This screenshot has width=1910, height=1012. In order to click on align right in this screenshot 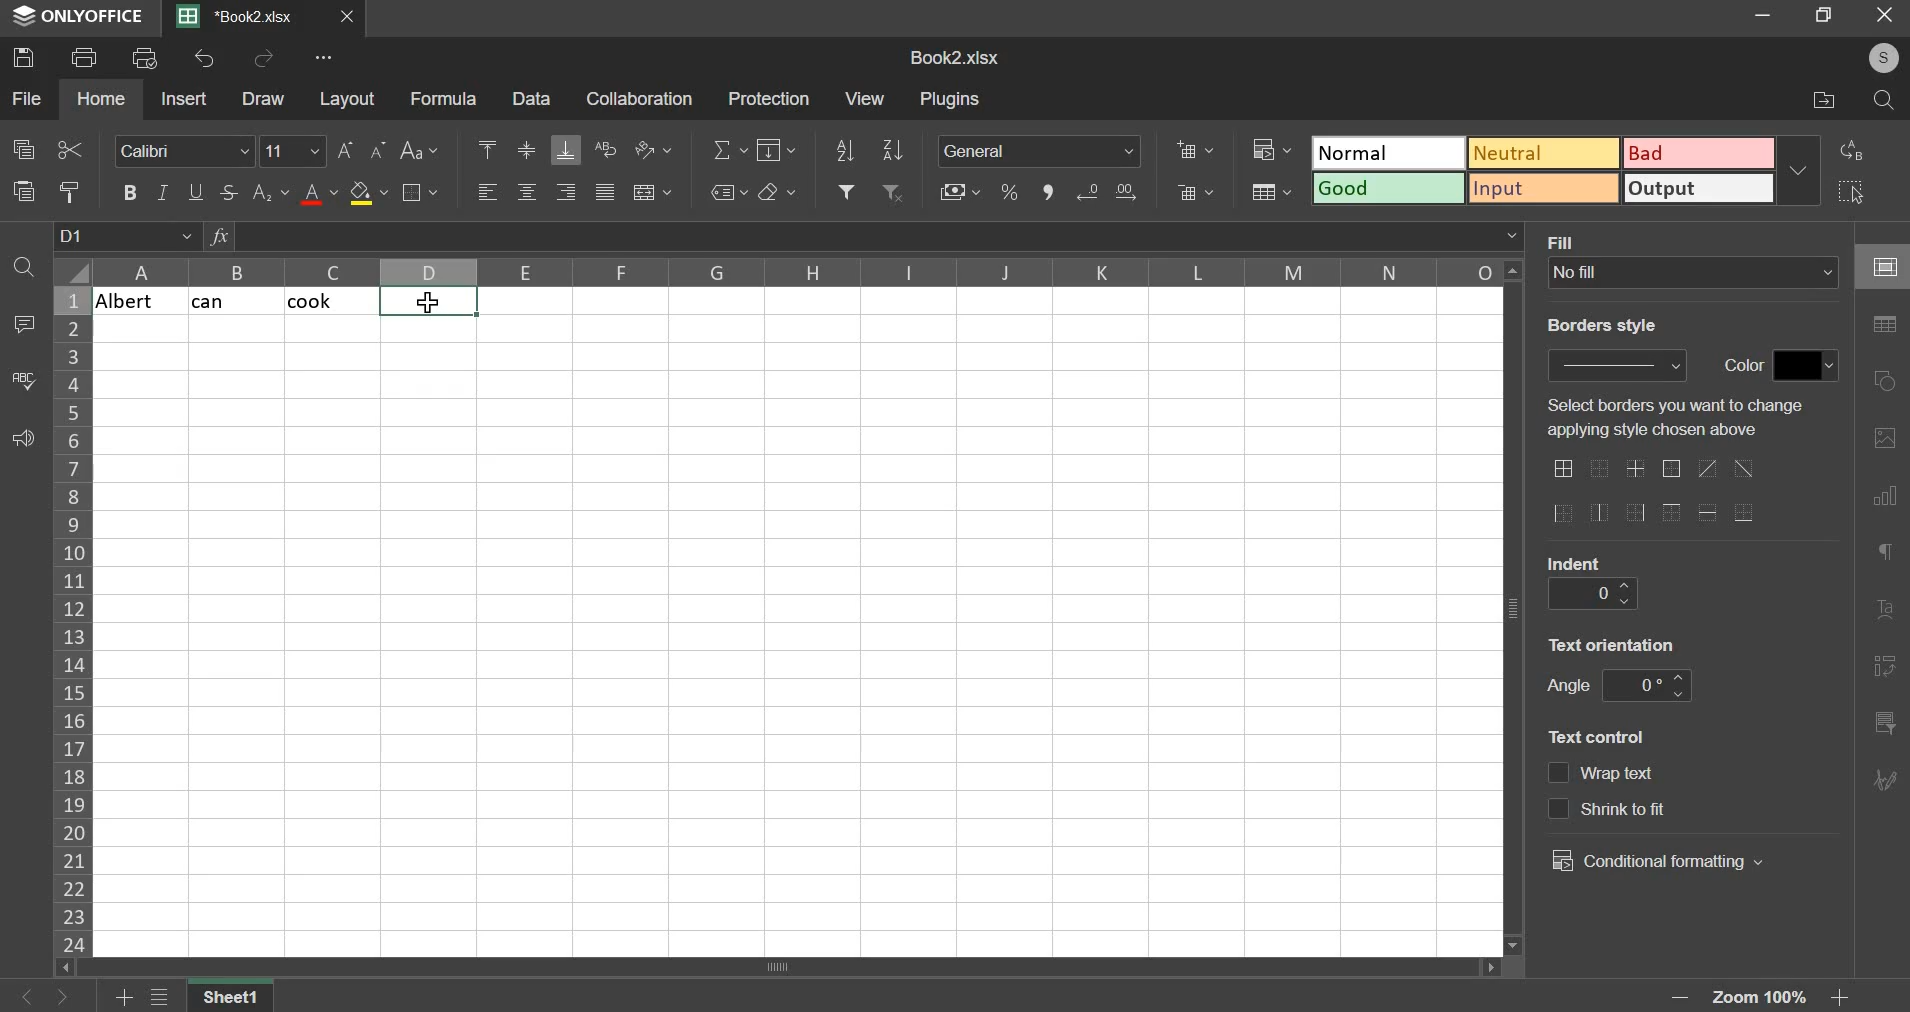, I will do `click(567, 192)`.